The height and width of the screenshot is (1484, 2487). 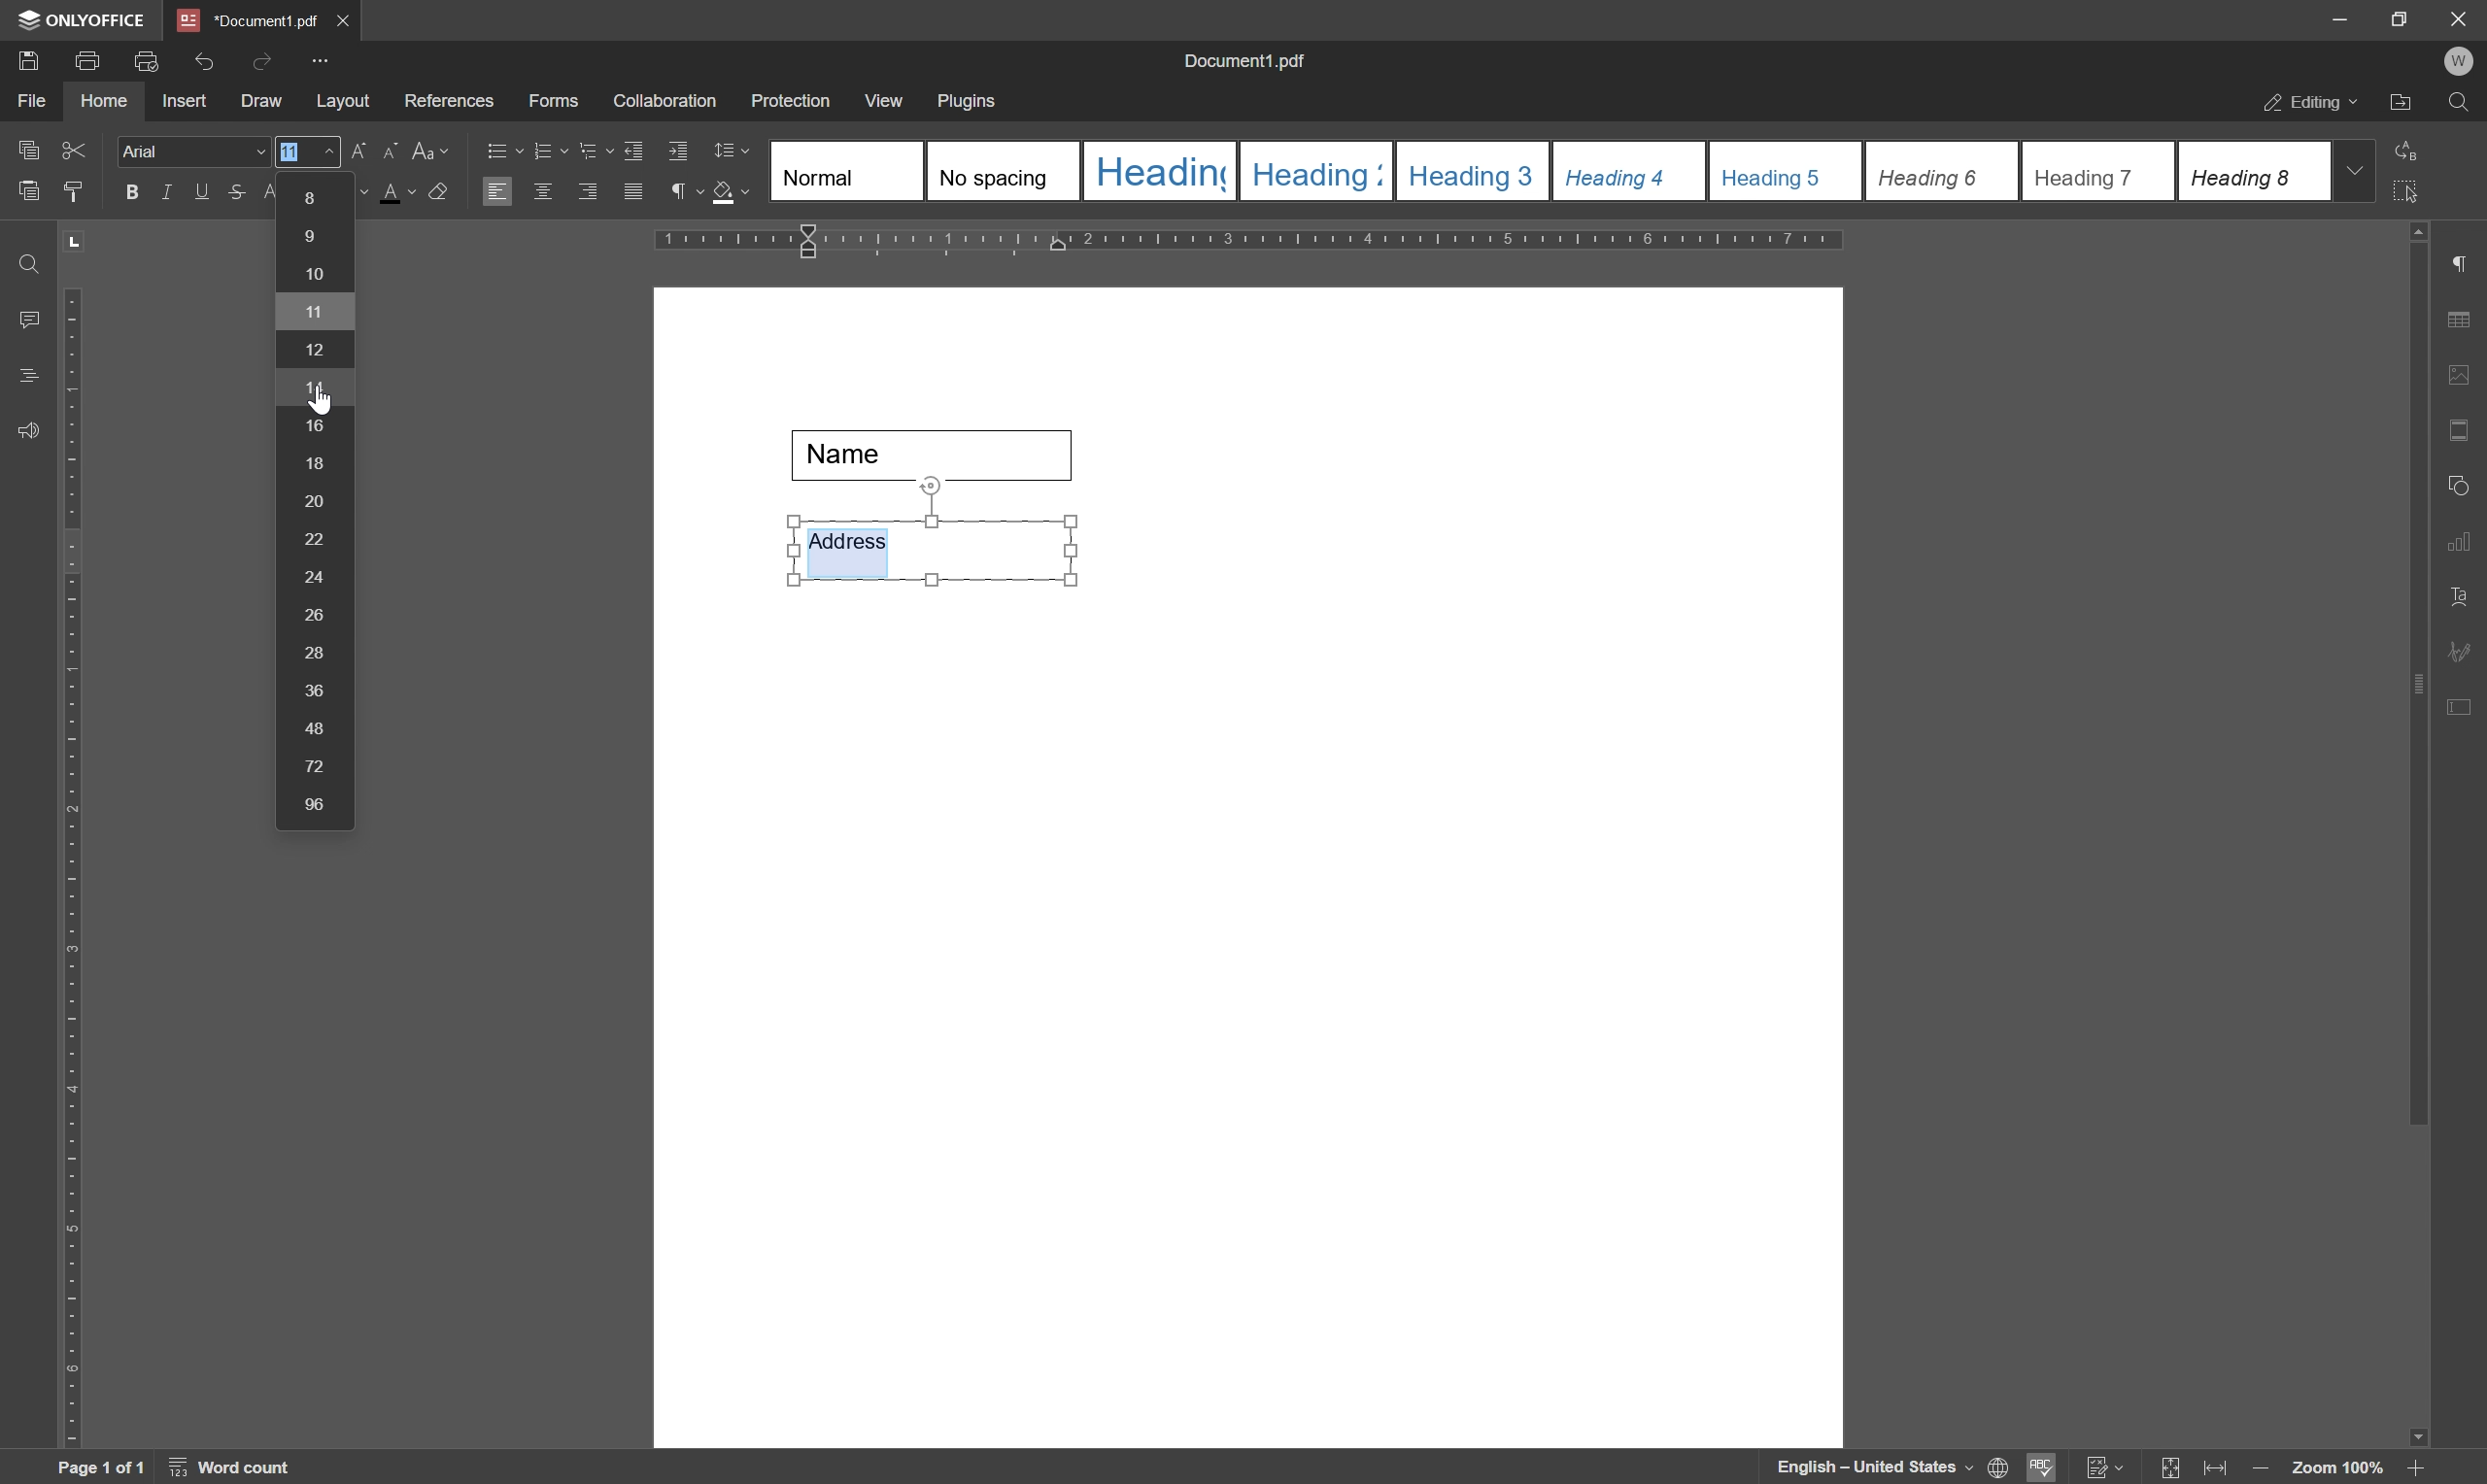 I want to click on drop down, so click(x=2357, y=169).